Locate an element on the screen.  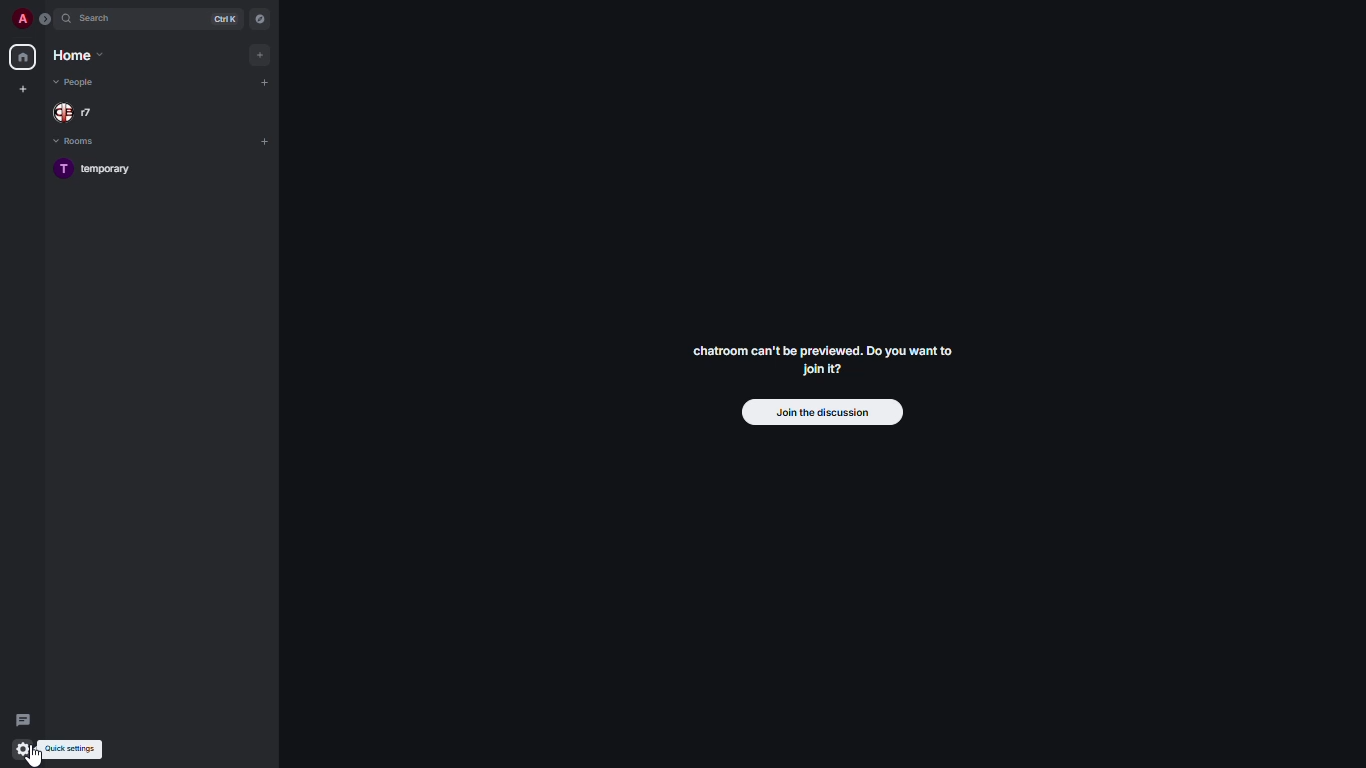
navigator is located at coordinates (261, 18).